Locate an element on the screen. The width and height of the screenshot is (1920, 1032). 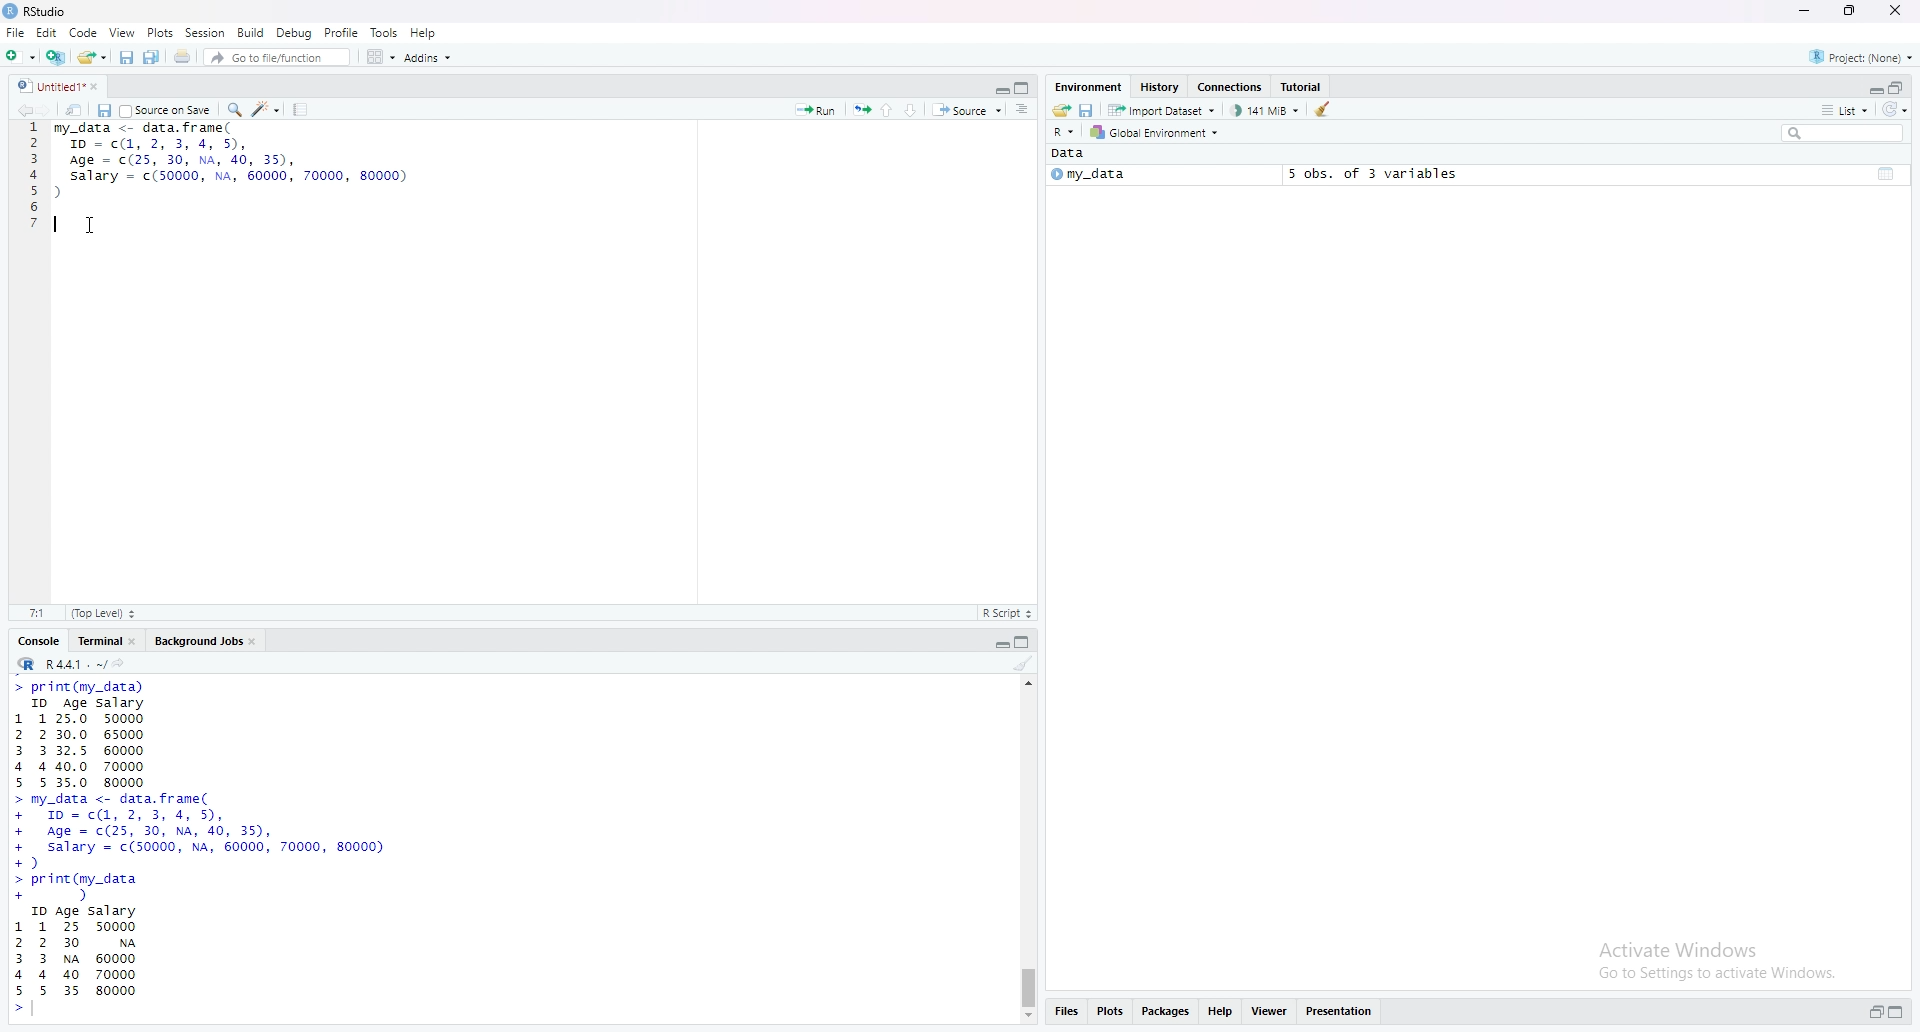
Addins is located at coordinates (430, 59).